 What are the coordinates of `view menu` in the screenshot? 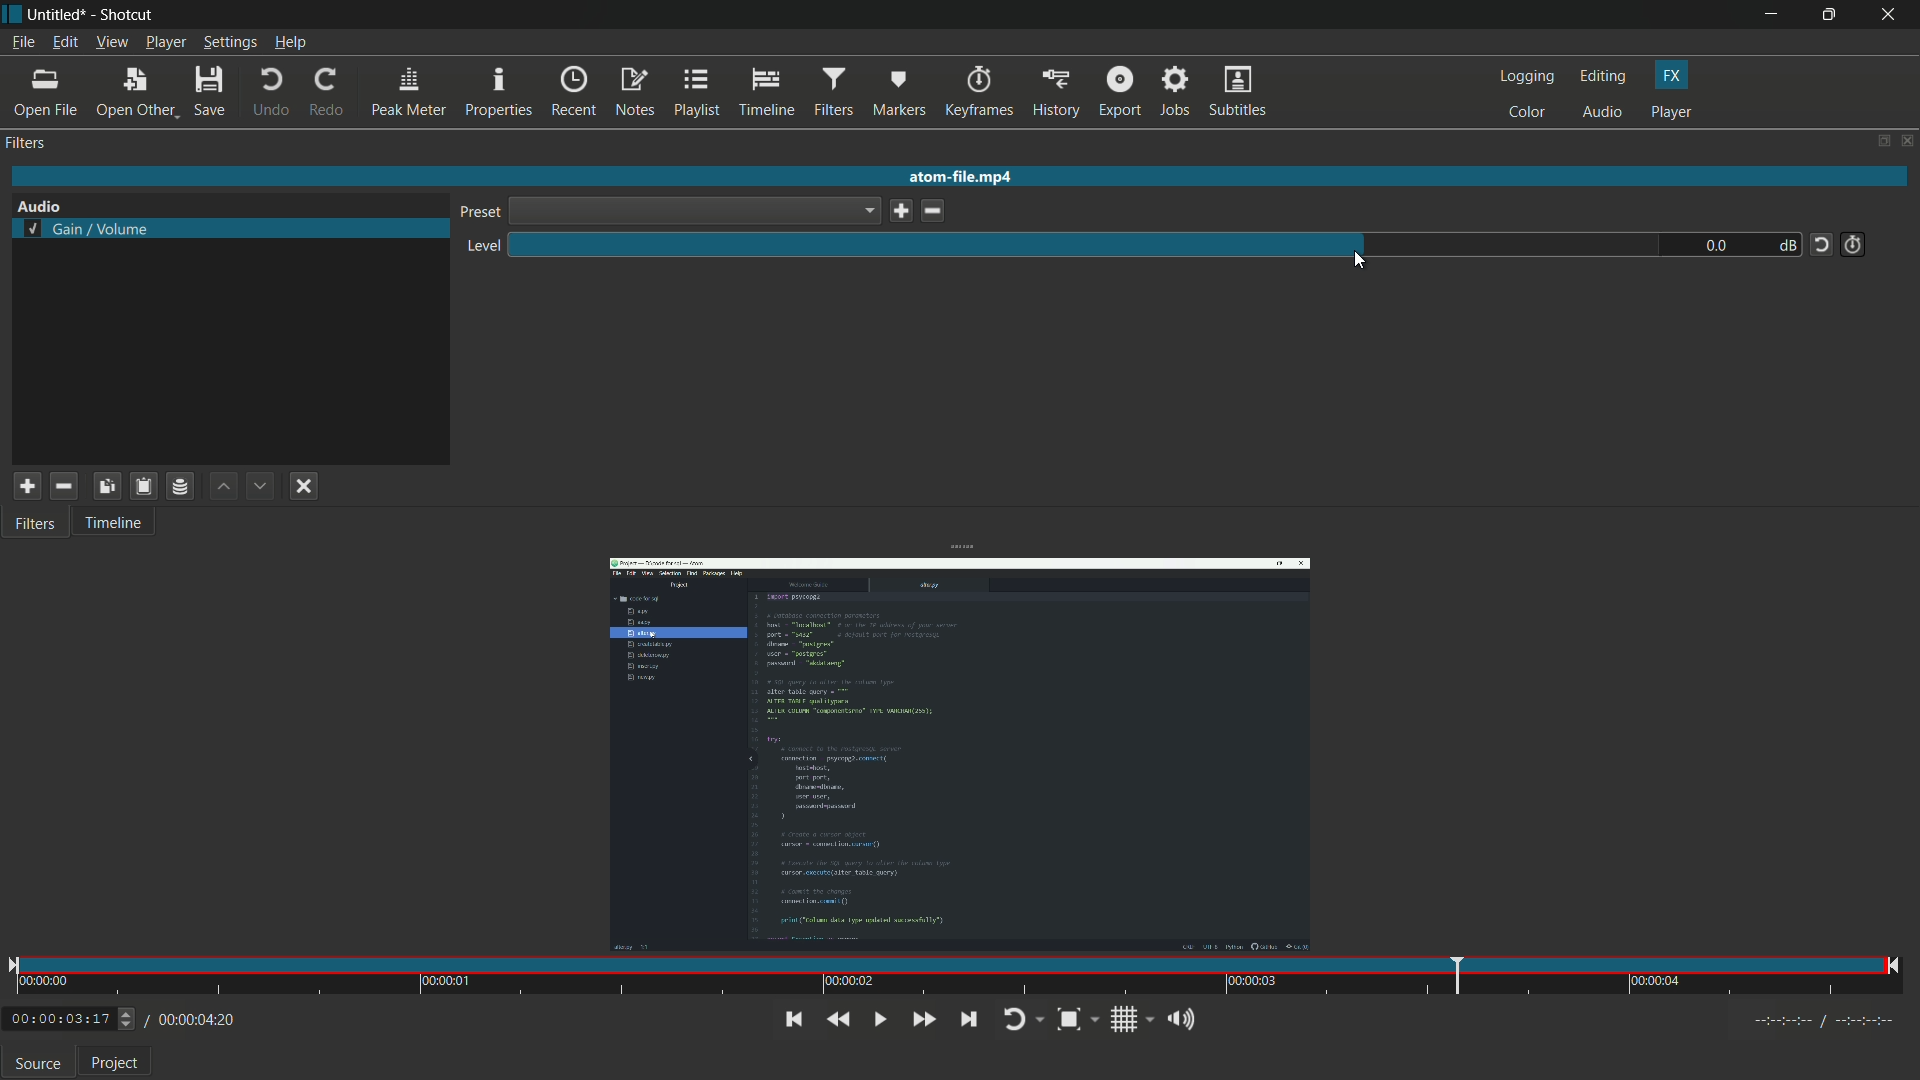 It's located at (111, 43).